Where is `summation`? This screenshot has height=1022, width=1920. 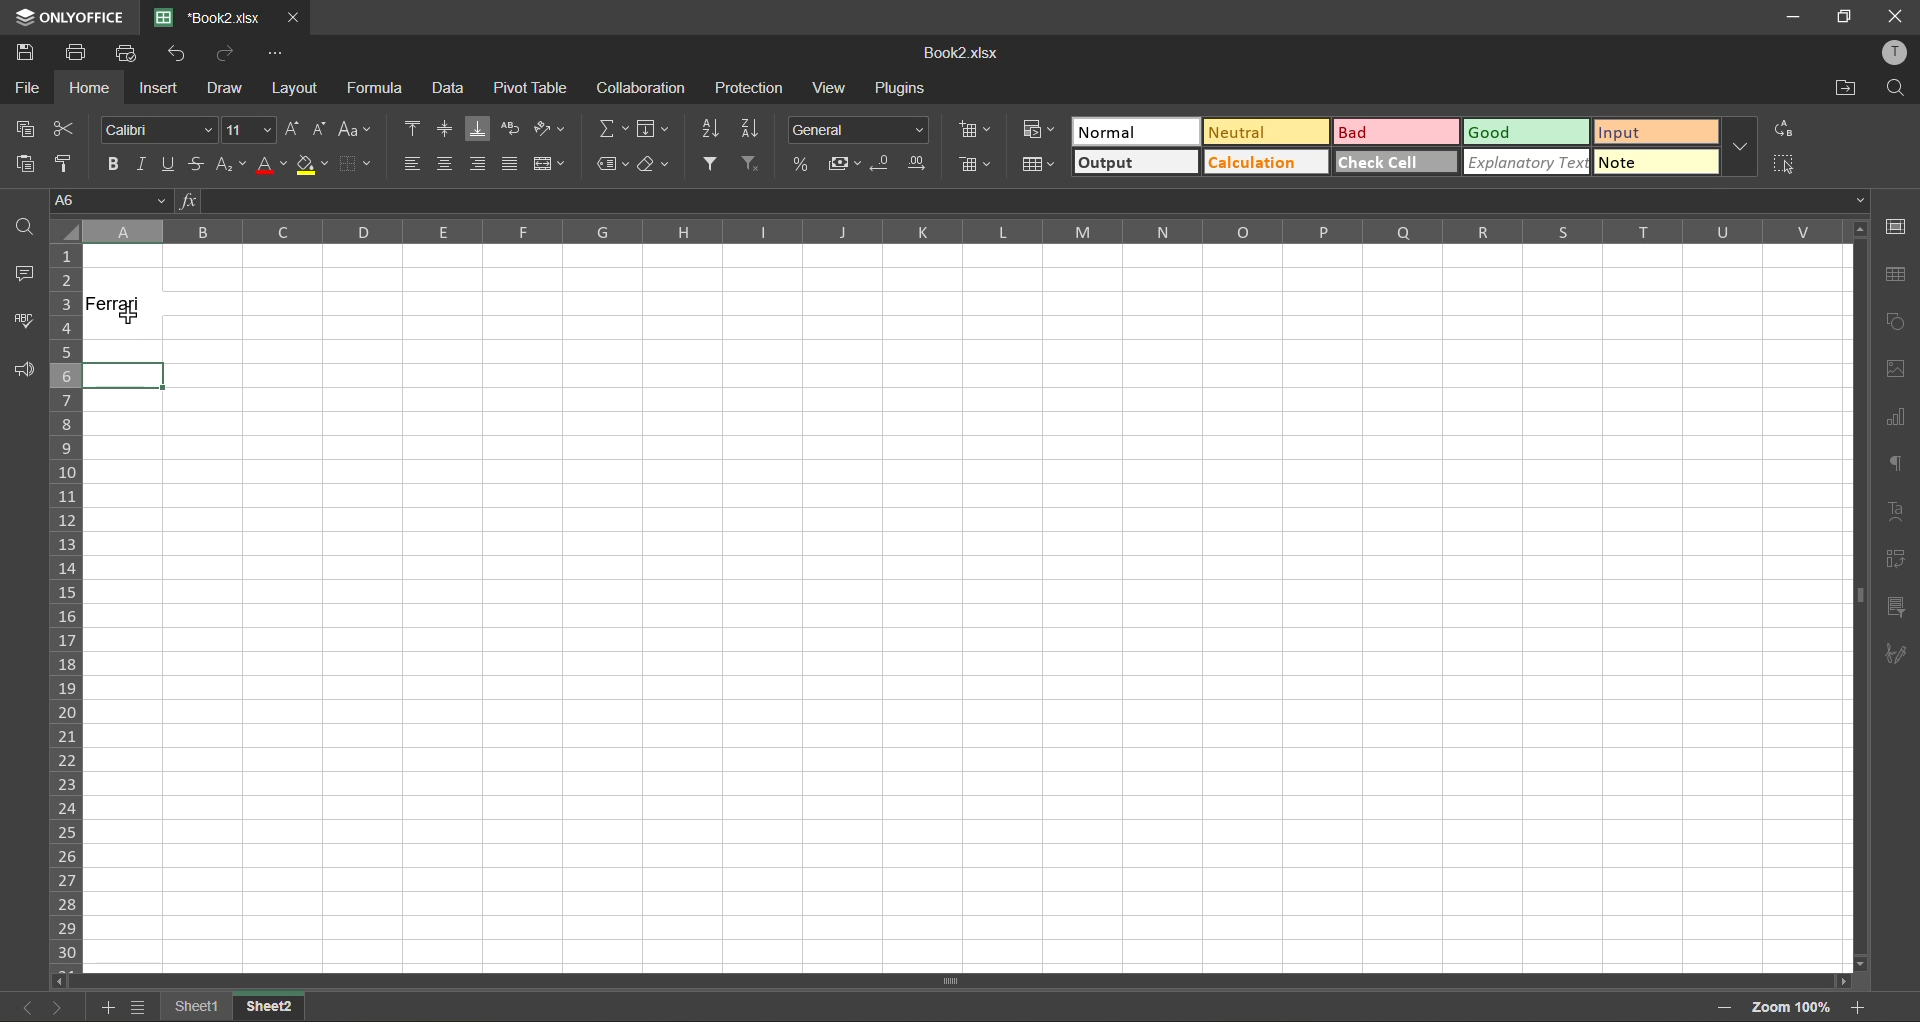
summation is located at coordinates (609, 129).